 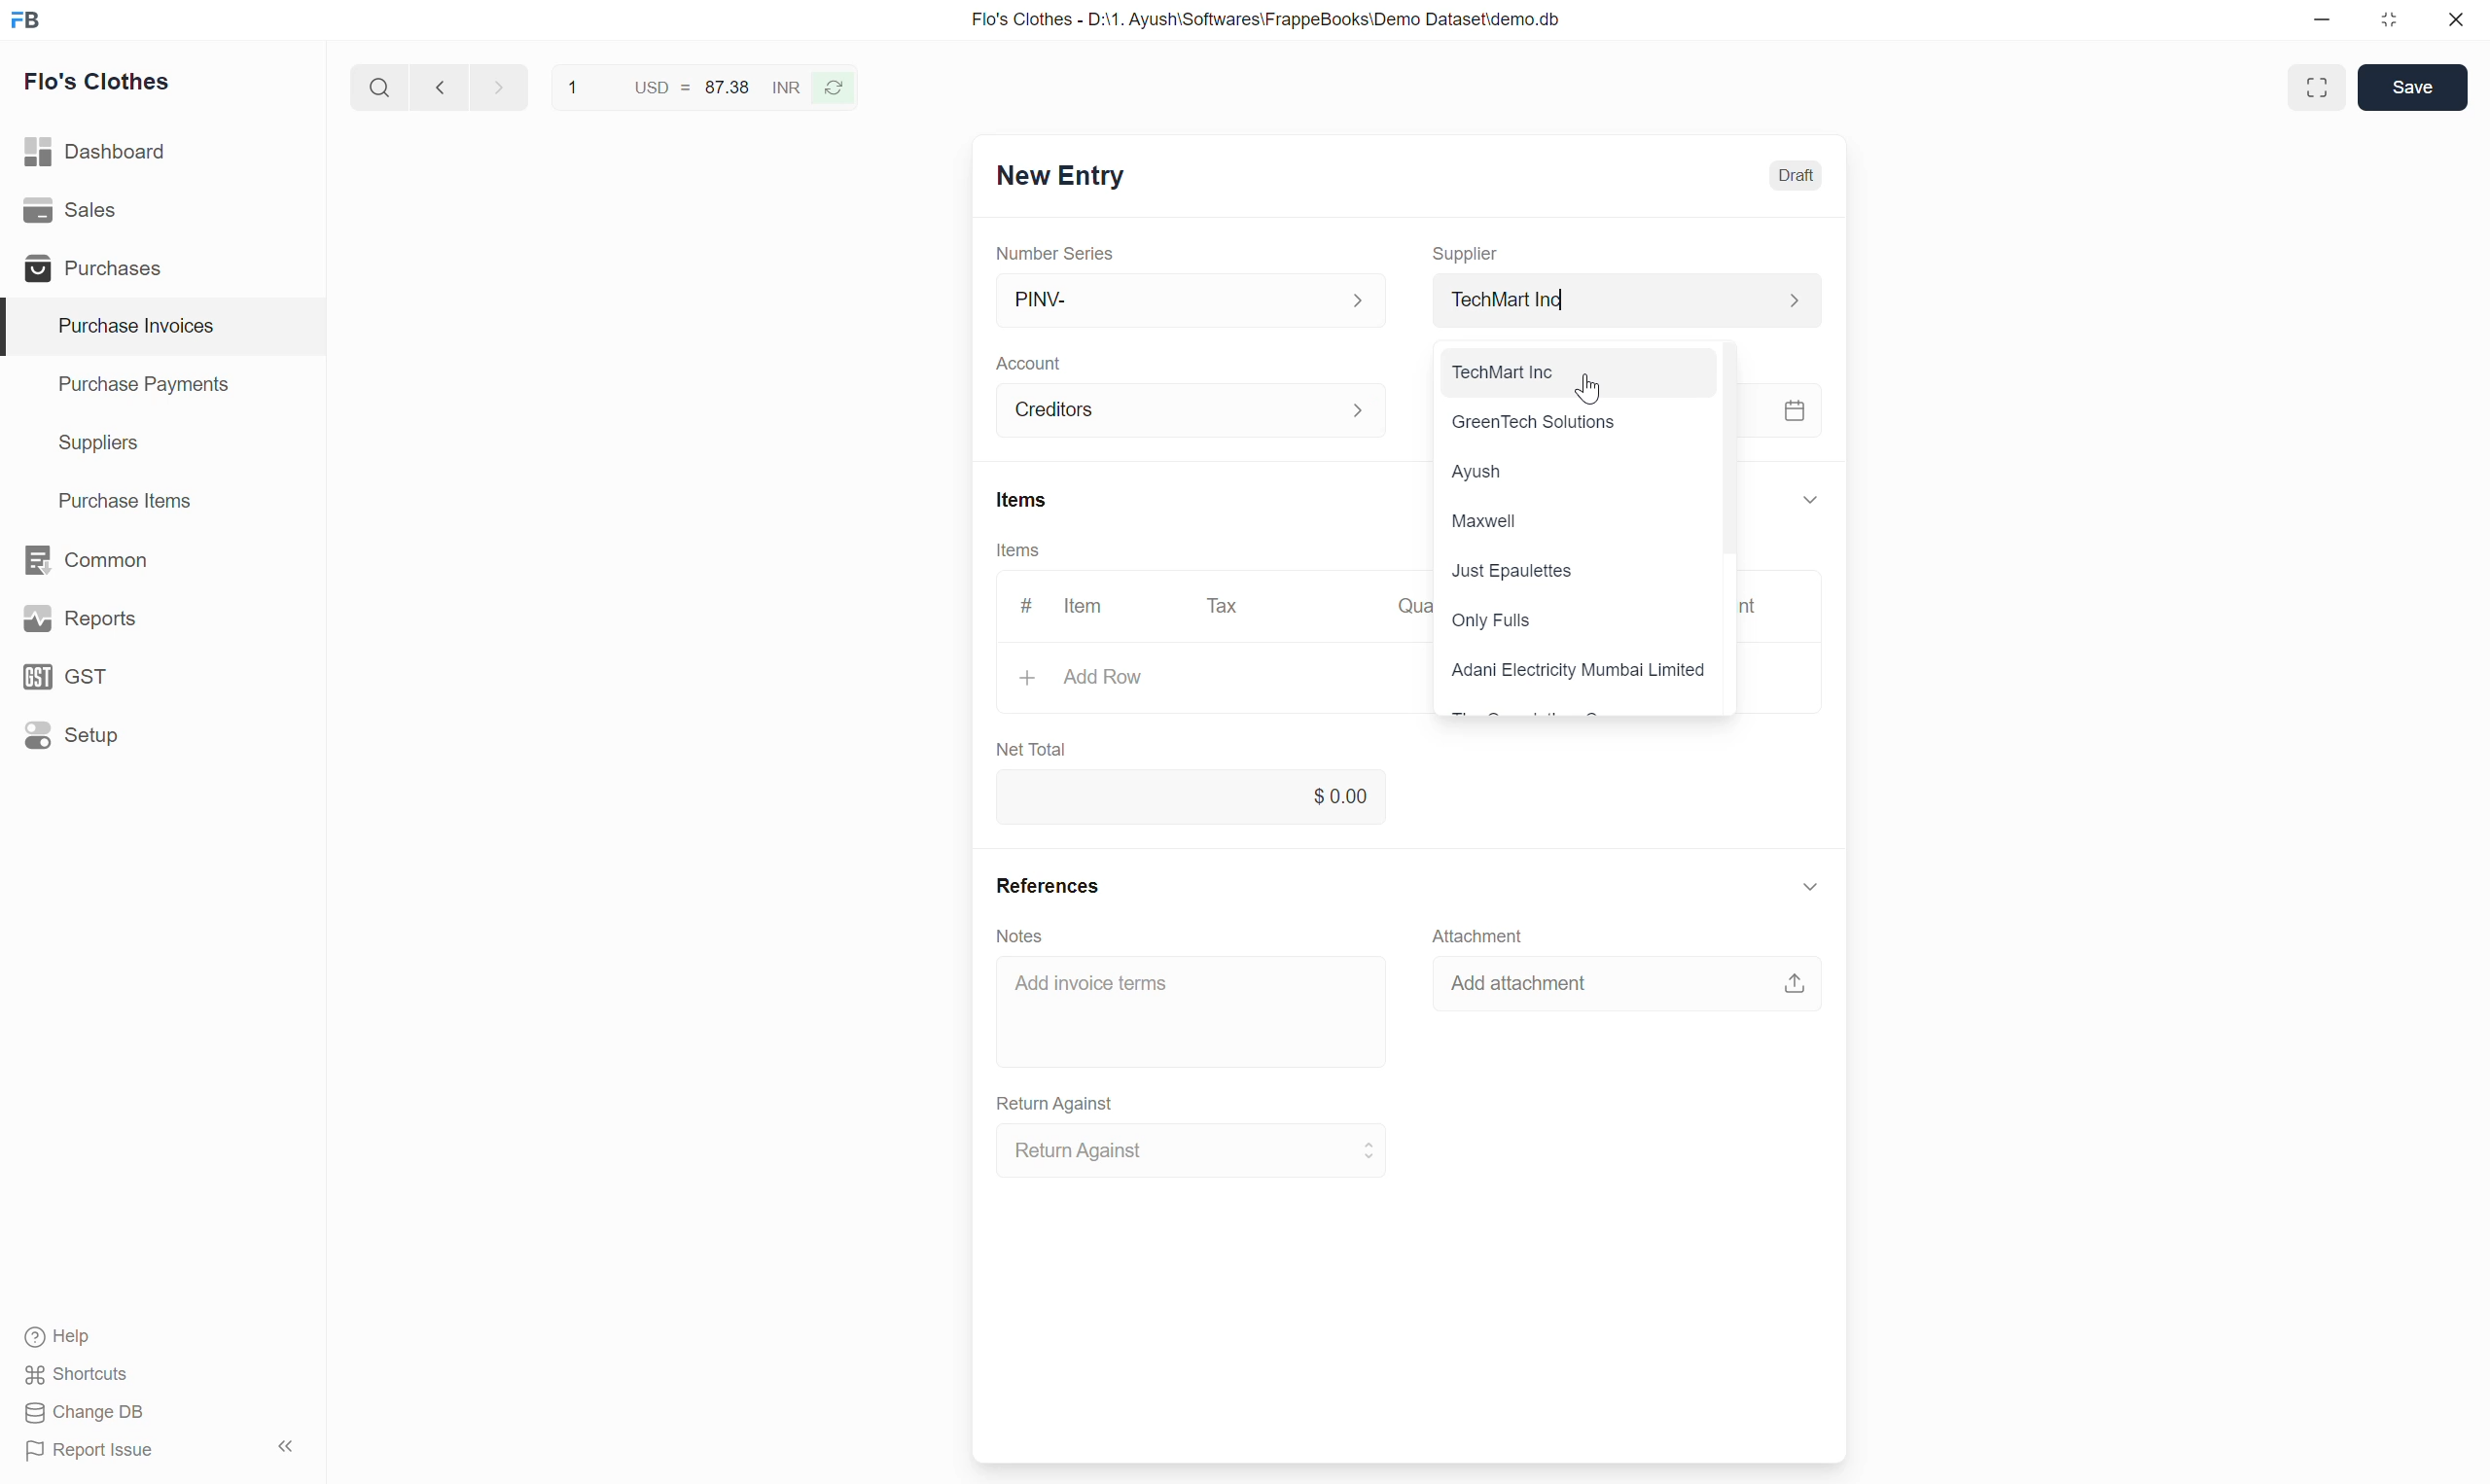 What do you see at coordinates (680, 84) in the screenshot?
I see `1 USD = 87.38 INR` at bounding box center [680, 84].